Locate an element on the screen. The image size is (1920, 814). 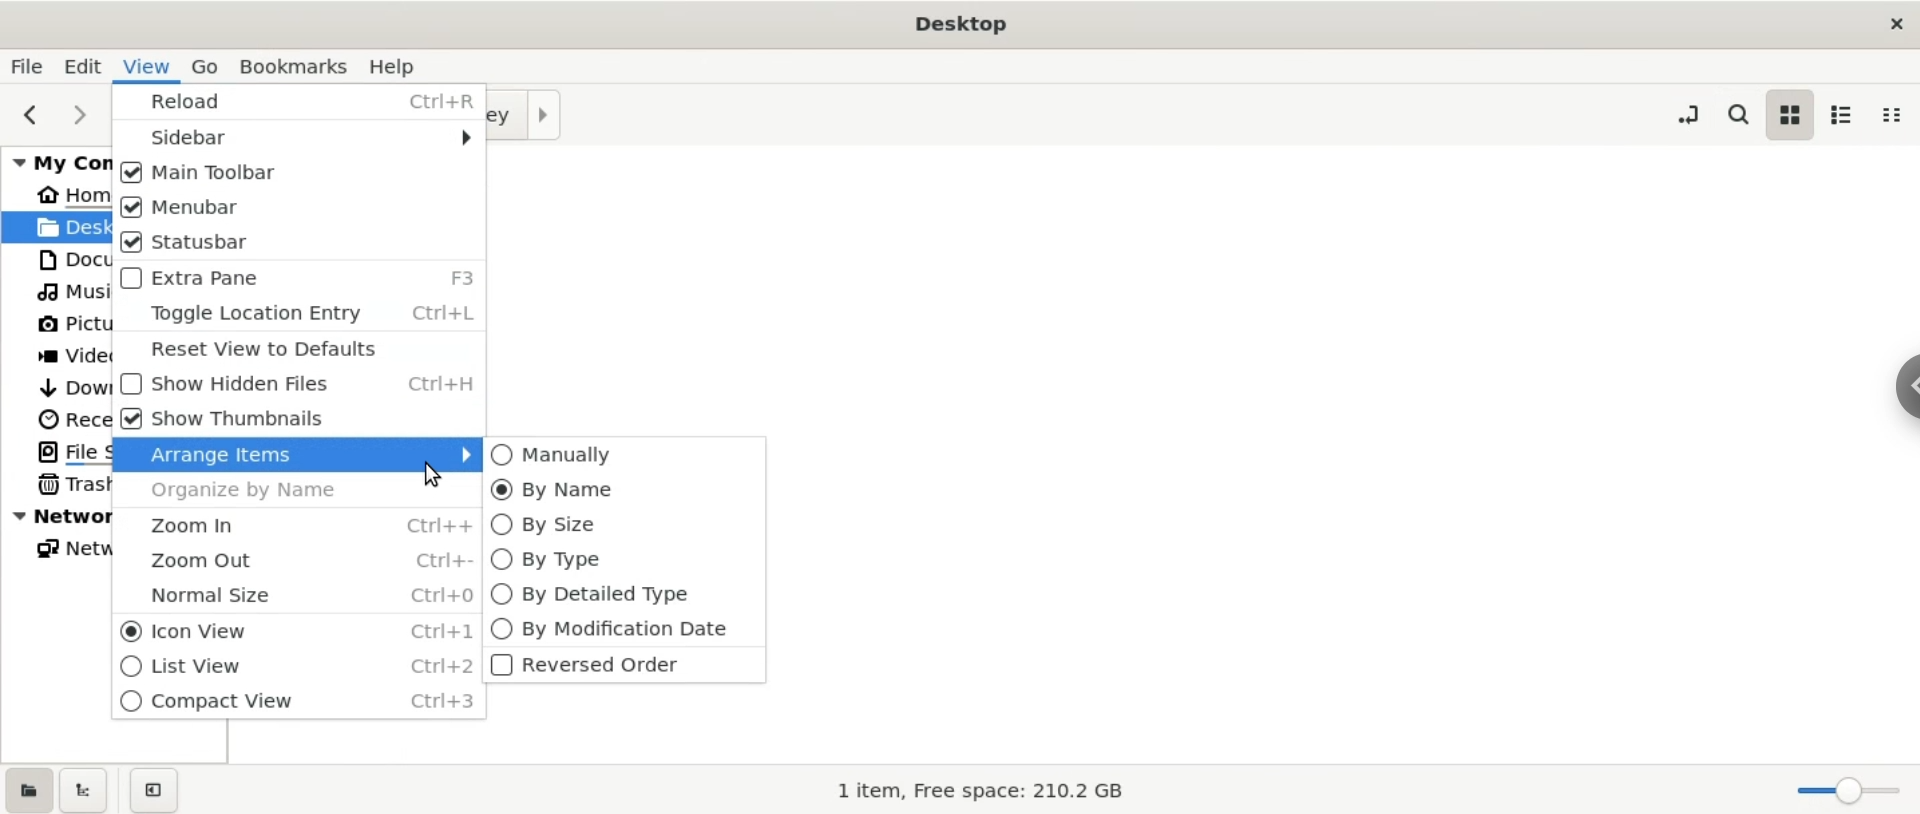
1 item, Free Space: 210.2 GB is located at coordinates (1003, 788).